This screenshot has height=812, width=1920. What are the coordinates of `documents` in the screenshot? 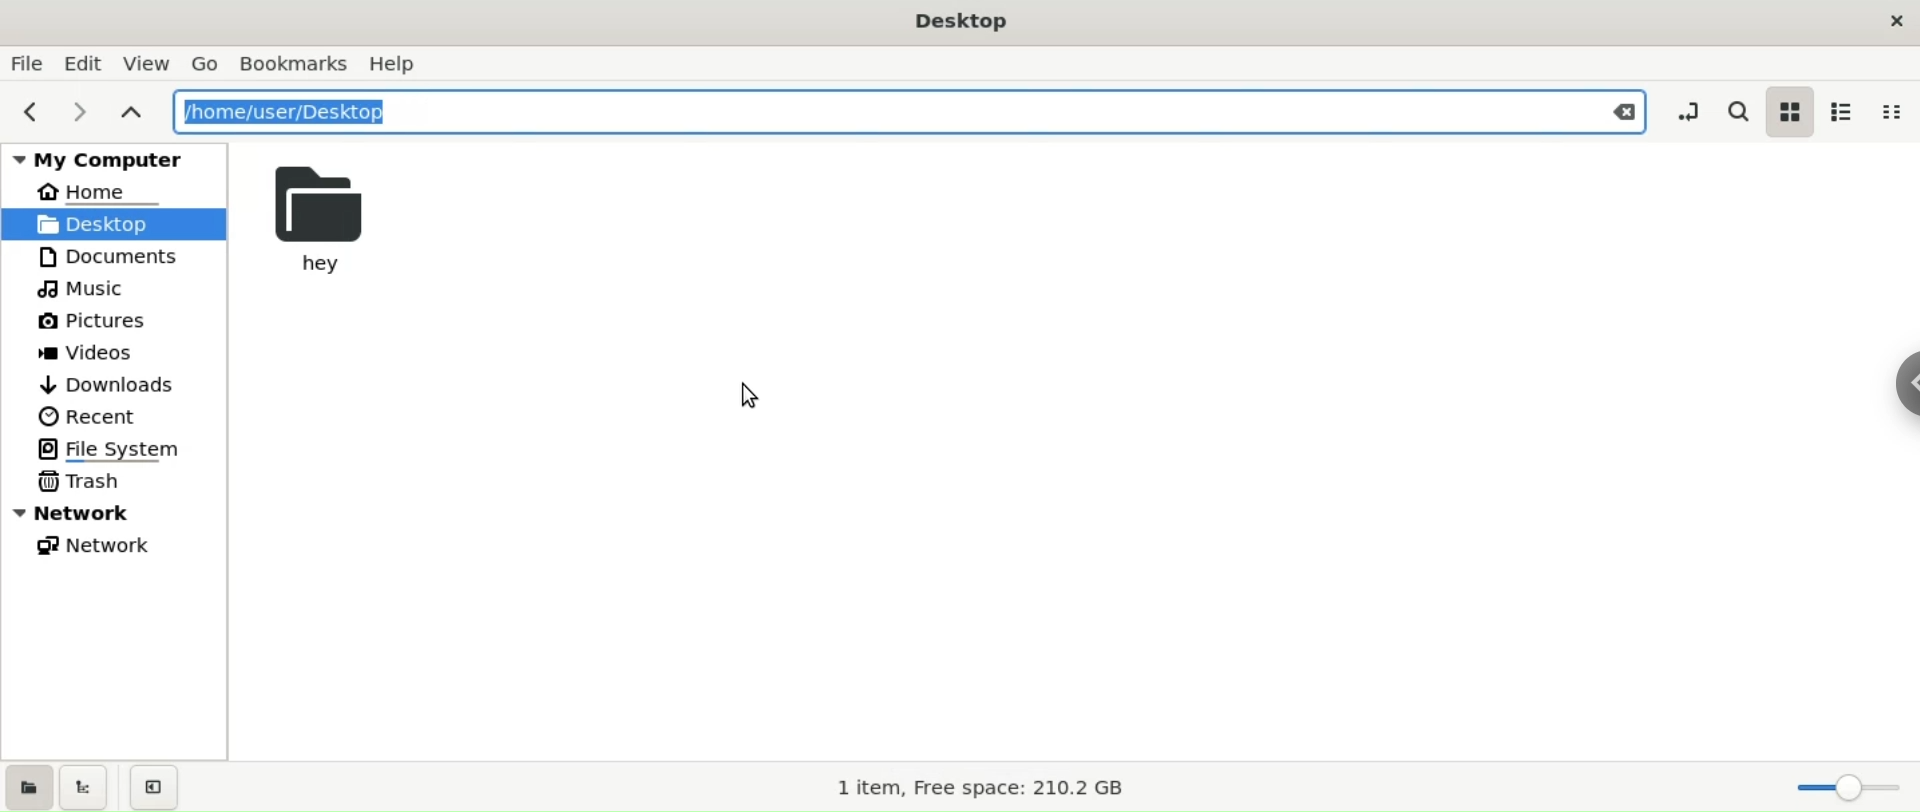 It's located at (109, 260).